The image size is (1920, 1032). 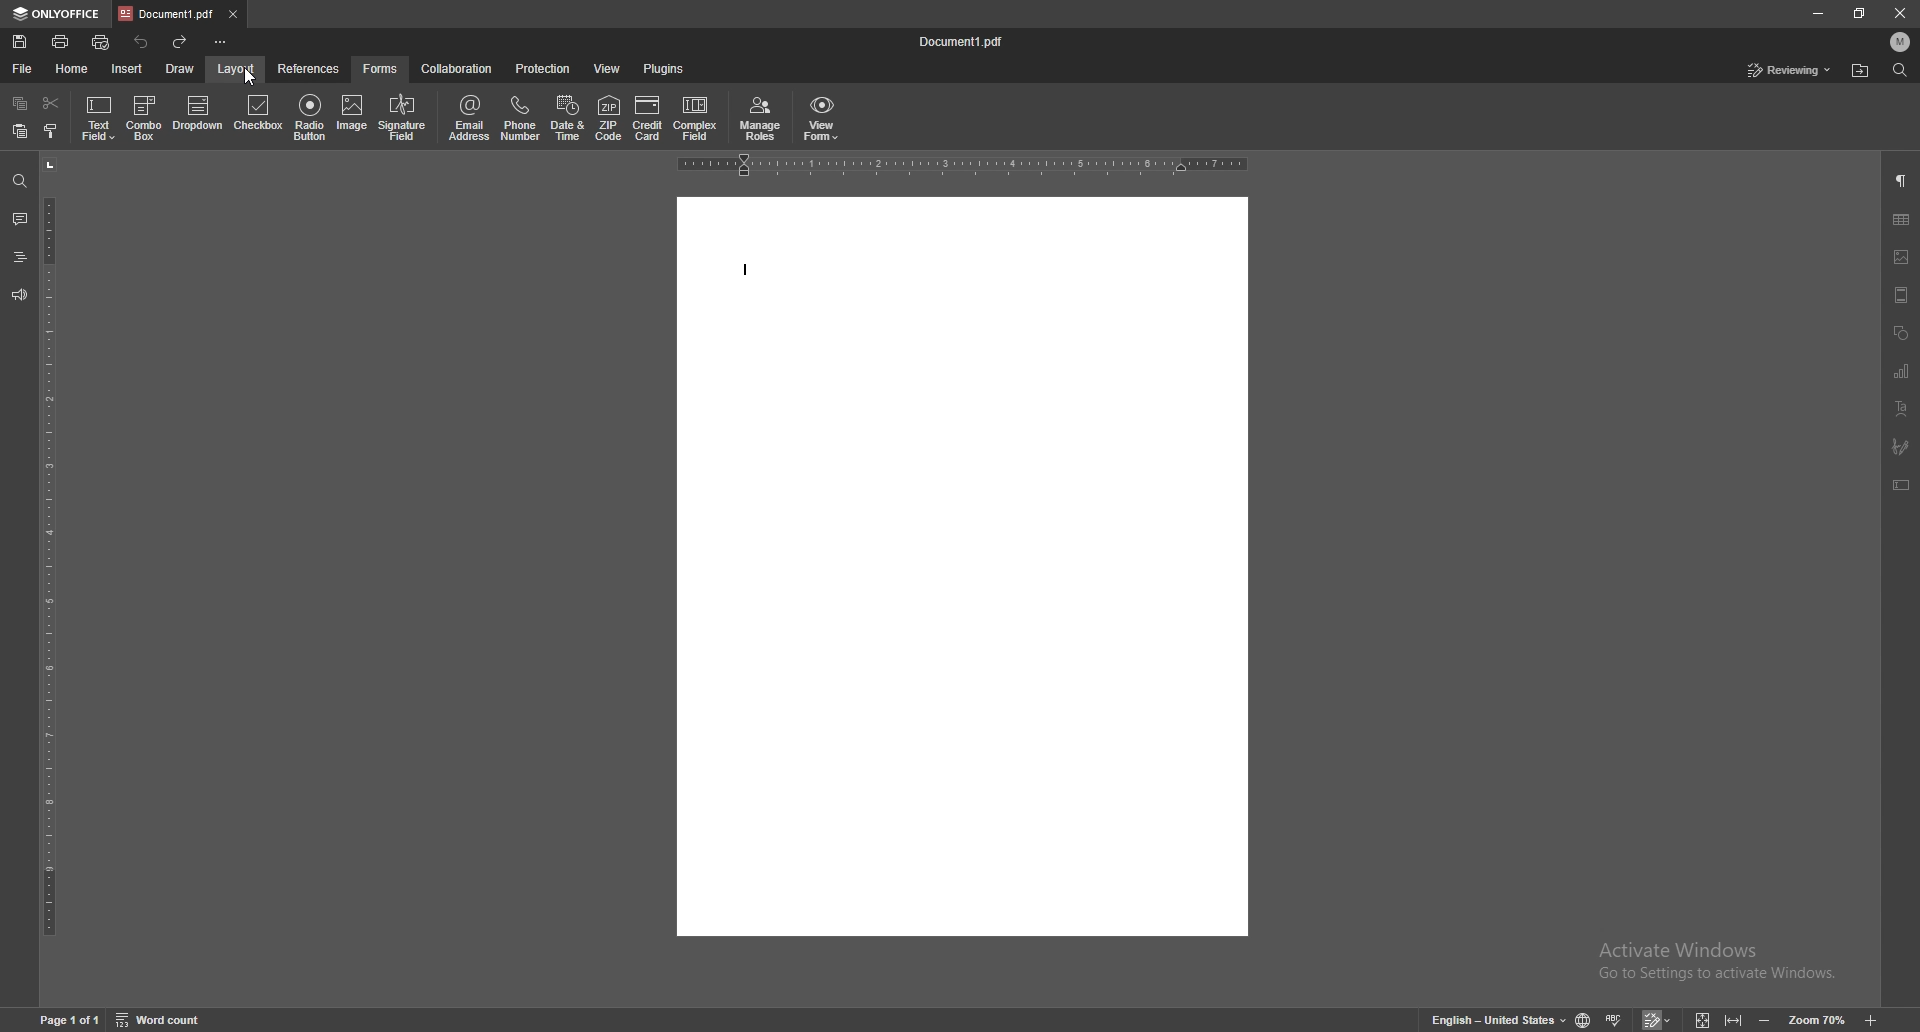 What do you see at coordinates (259, 114) in the screenshot?
I see `checkbox` at bounding box center [259, 114].